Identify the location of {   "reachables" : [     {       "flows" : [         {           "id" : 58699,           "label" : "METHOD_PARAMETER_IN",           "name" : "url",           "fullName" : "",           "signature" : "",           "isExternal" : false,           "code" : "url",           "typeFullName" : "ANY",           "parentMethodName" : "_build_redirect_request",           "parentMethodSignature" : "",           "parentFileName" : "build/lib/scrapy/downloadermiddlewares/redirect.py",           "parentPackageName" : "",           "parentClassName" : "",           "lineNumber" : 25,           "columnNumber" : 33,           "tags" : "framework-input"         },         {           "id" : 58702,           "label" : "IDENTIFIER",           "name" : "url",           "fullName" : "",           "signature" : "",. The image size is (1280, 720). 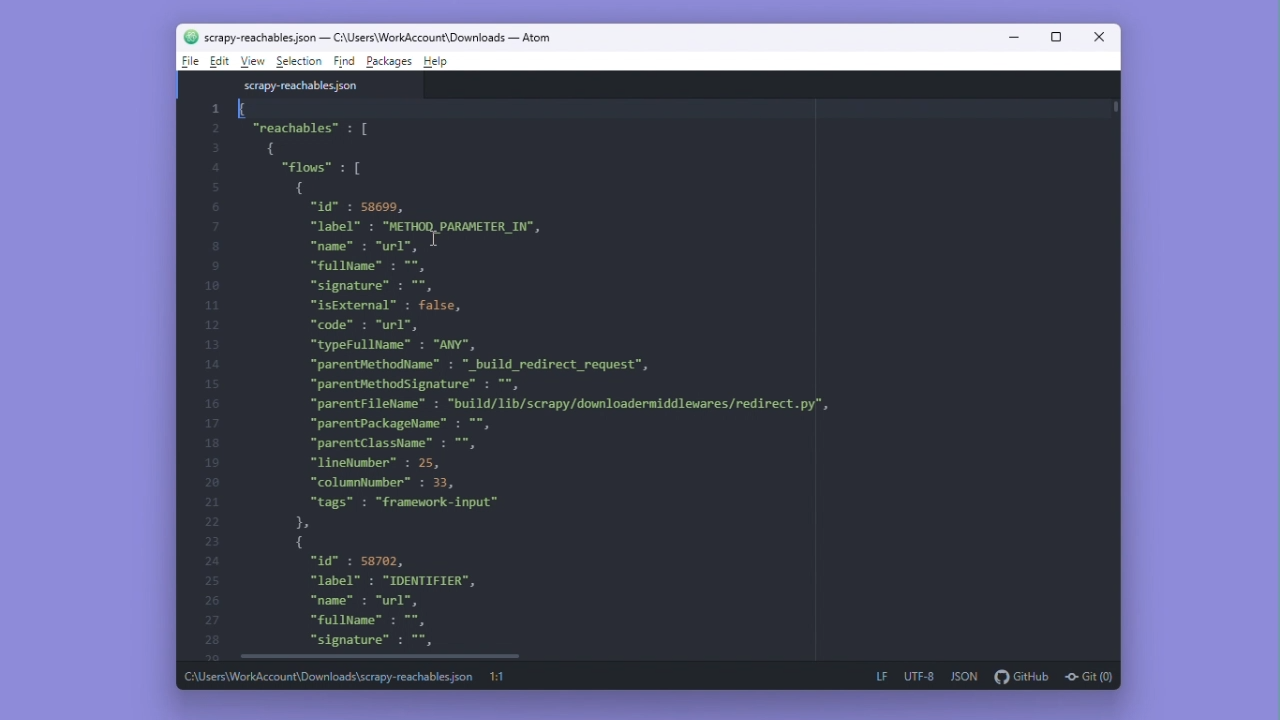
(656, 372).